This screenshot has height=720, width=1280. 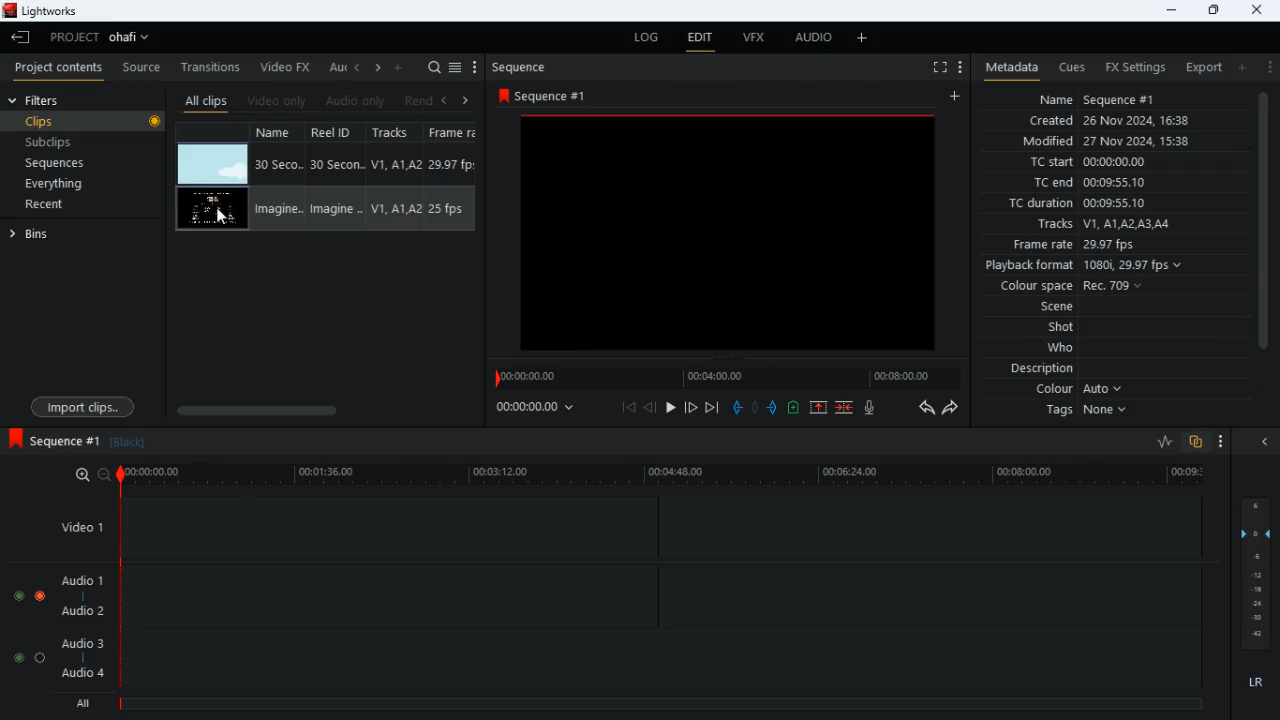 What do you see at coordinates (1097, 99) in the screenshot?
I see `name` at bounding box center [1097, 99].